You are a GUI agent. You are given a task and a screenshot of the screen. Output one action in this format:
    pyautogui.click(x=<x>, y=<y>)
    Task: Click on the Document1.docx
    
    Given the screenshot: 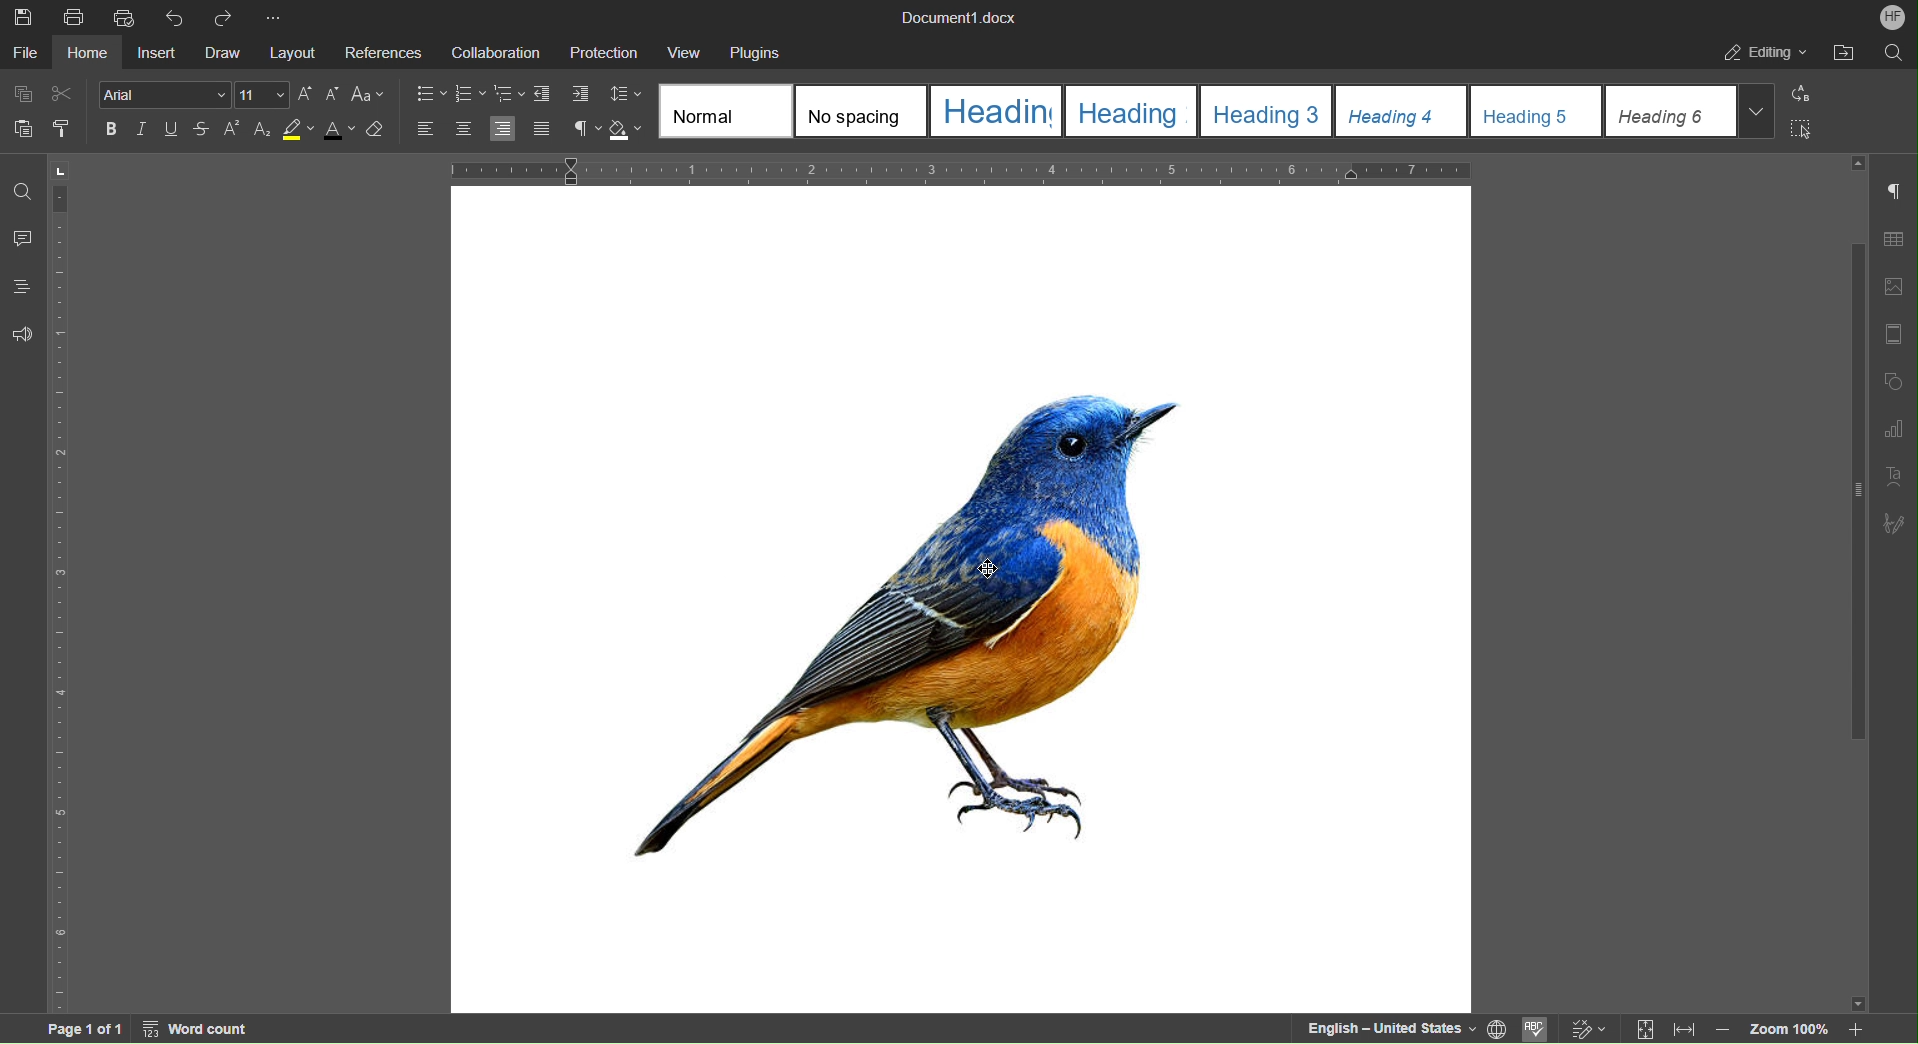 What is the action you would take?
    pyautogui.click(x=957, y=15)
    